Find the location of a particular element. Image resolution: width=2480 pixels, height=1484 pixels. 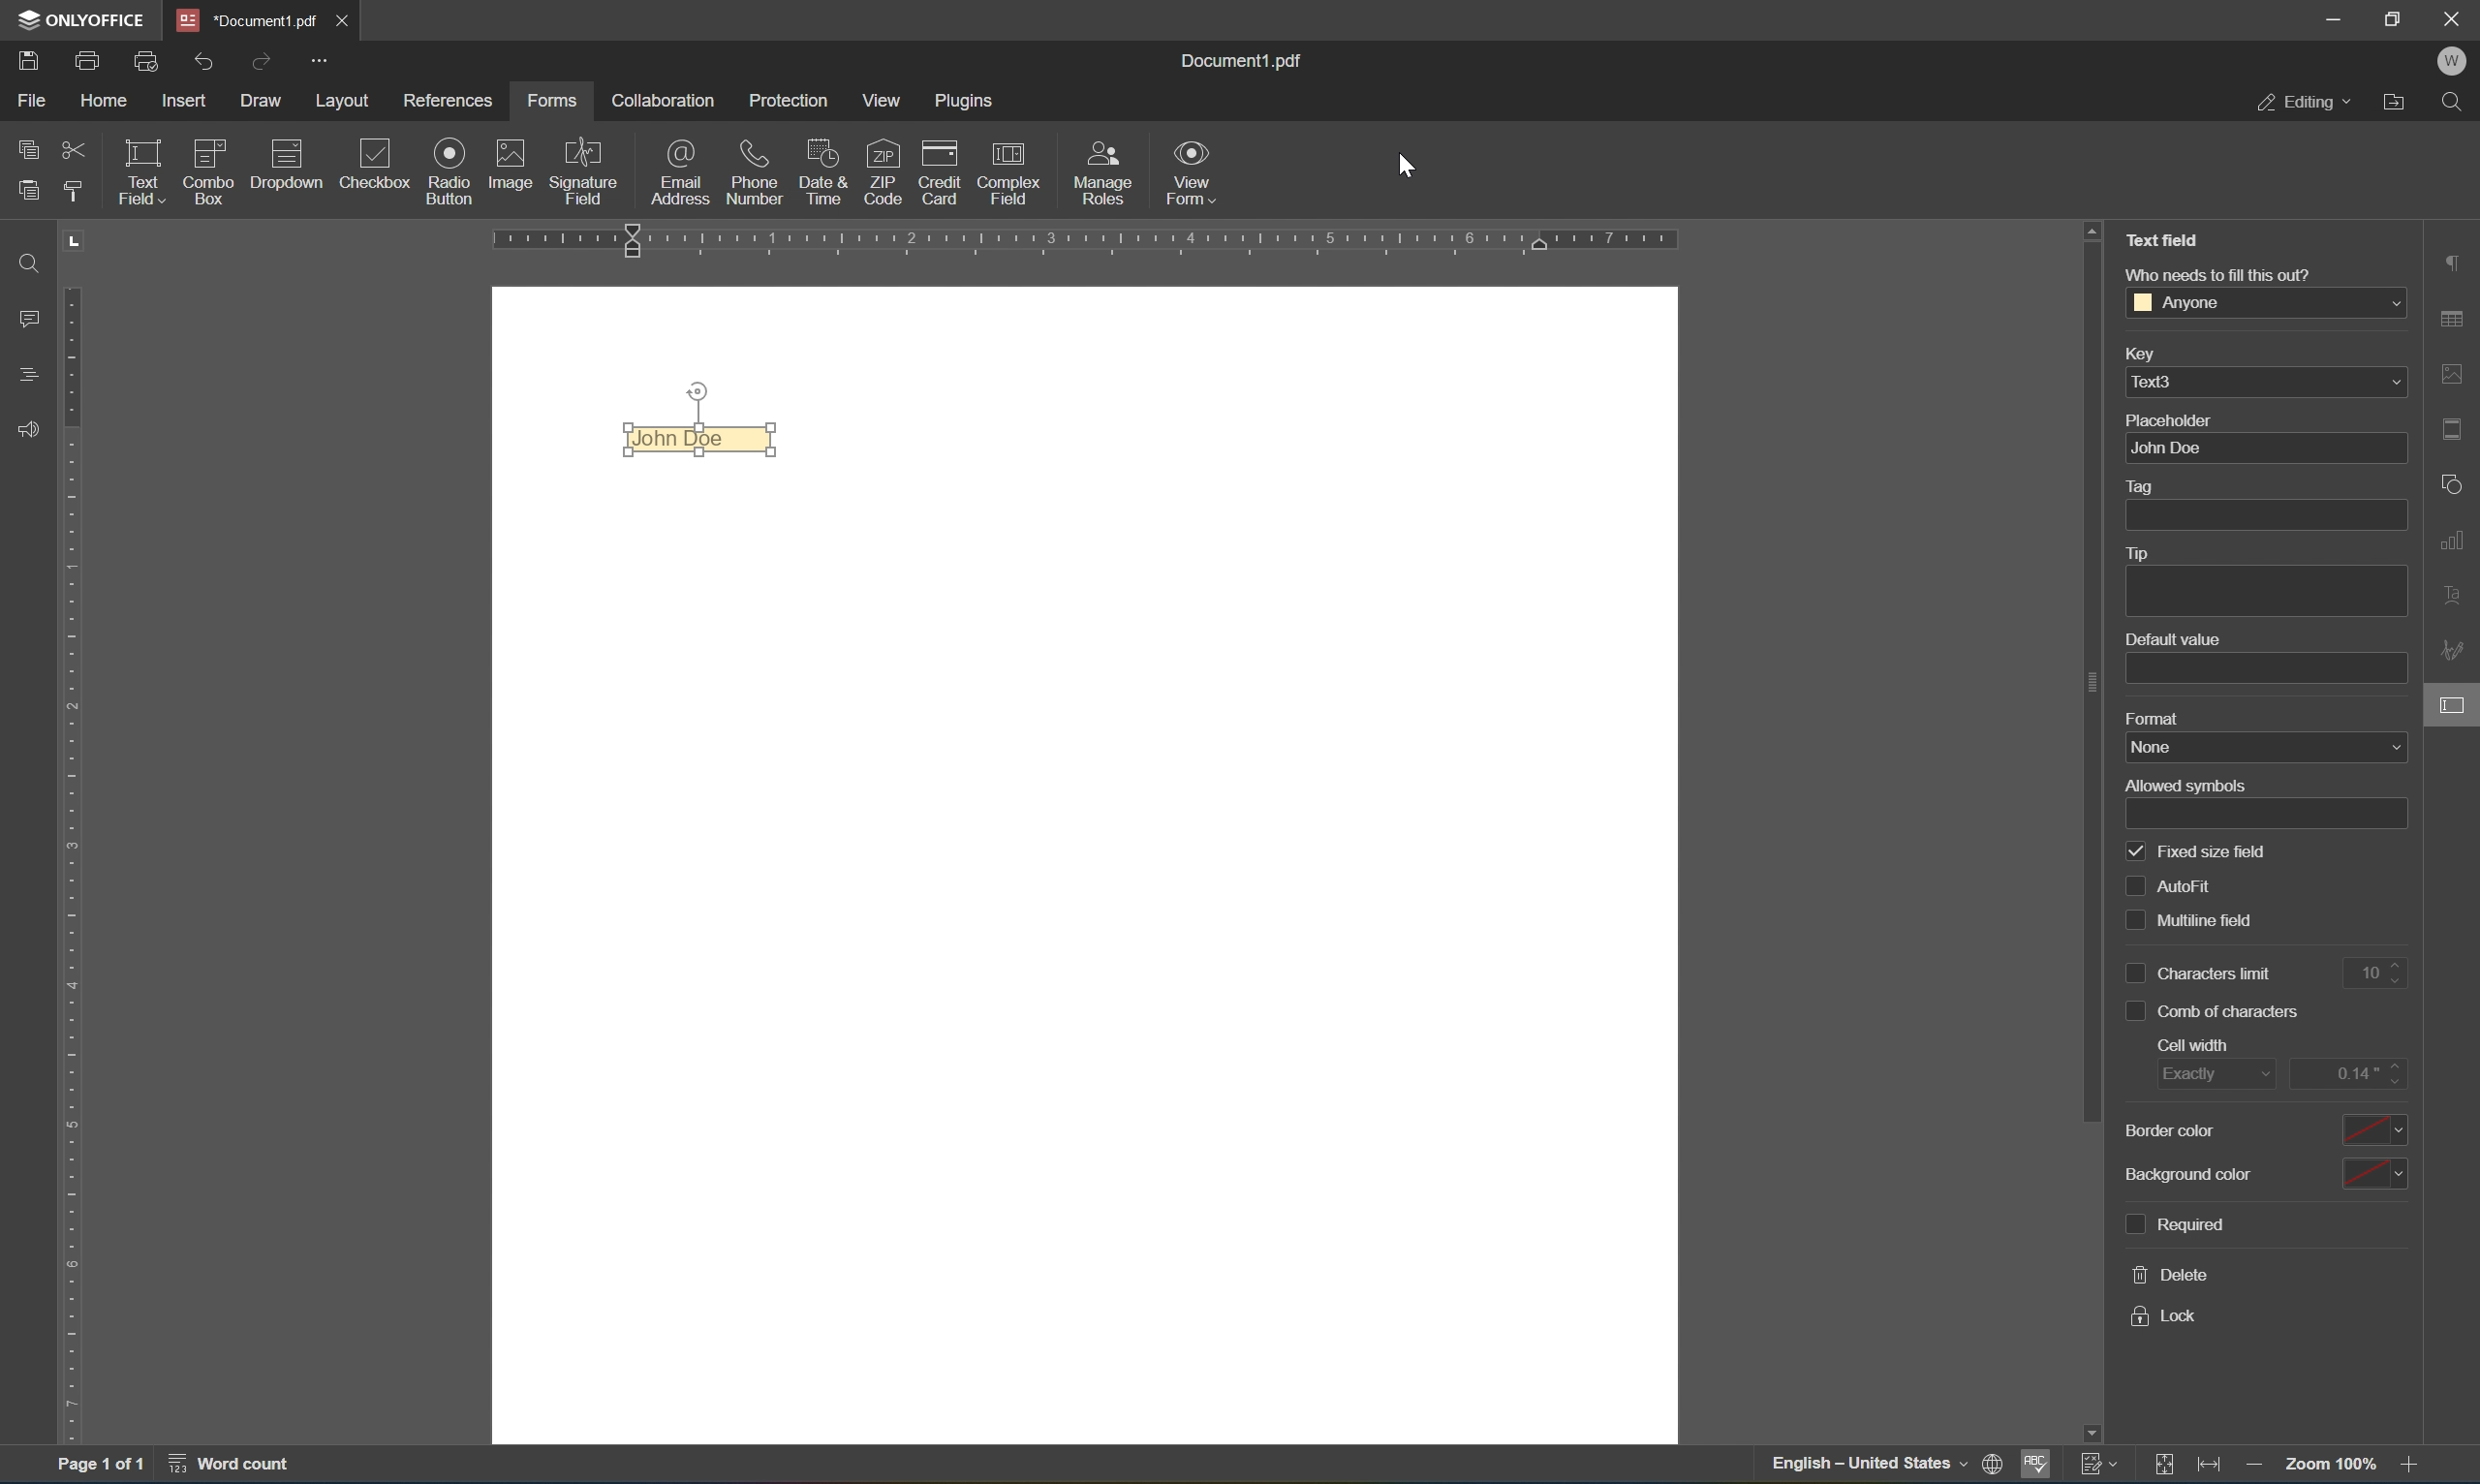

icon is located at coordinates (213, 148).